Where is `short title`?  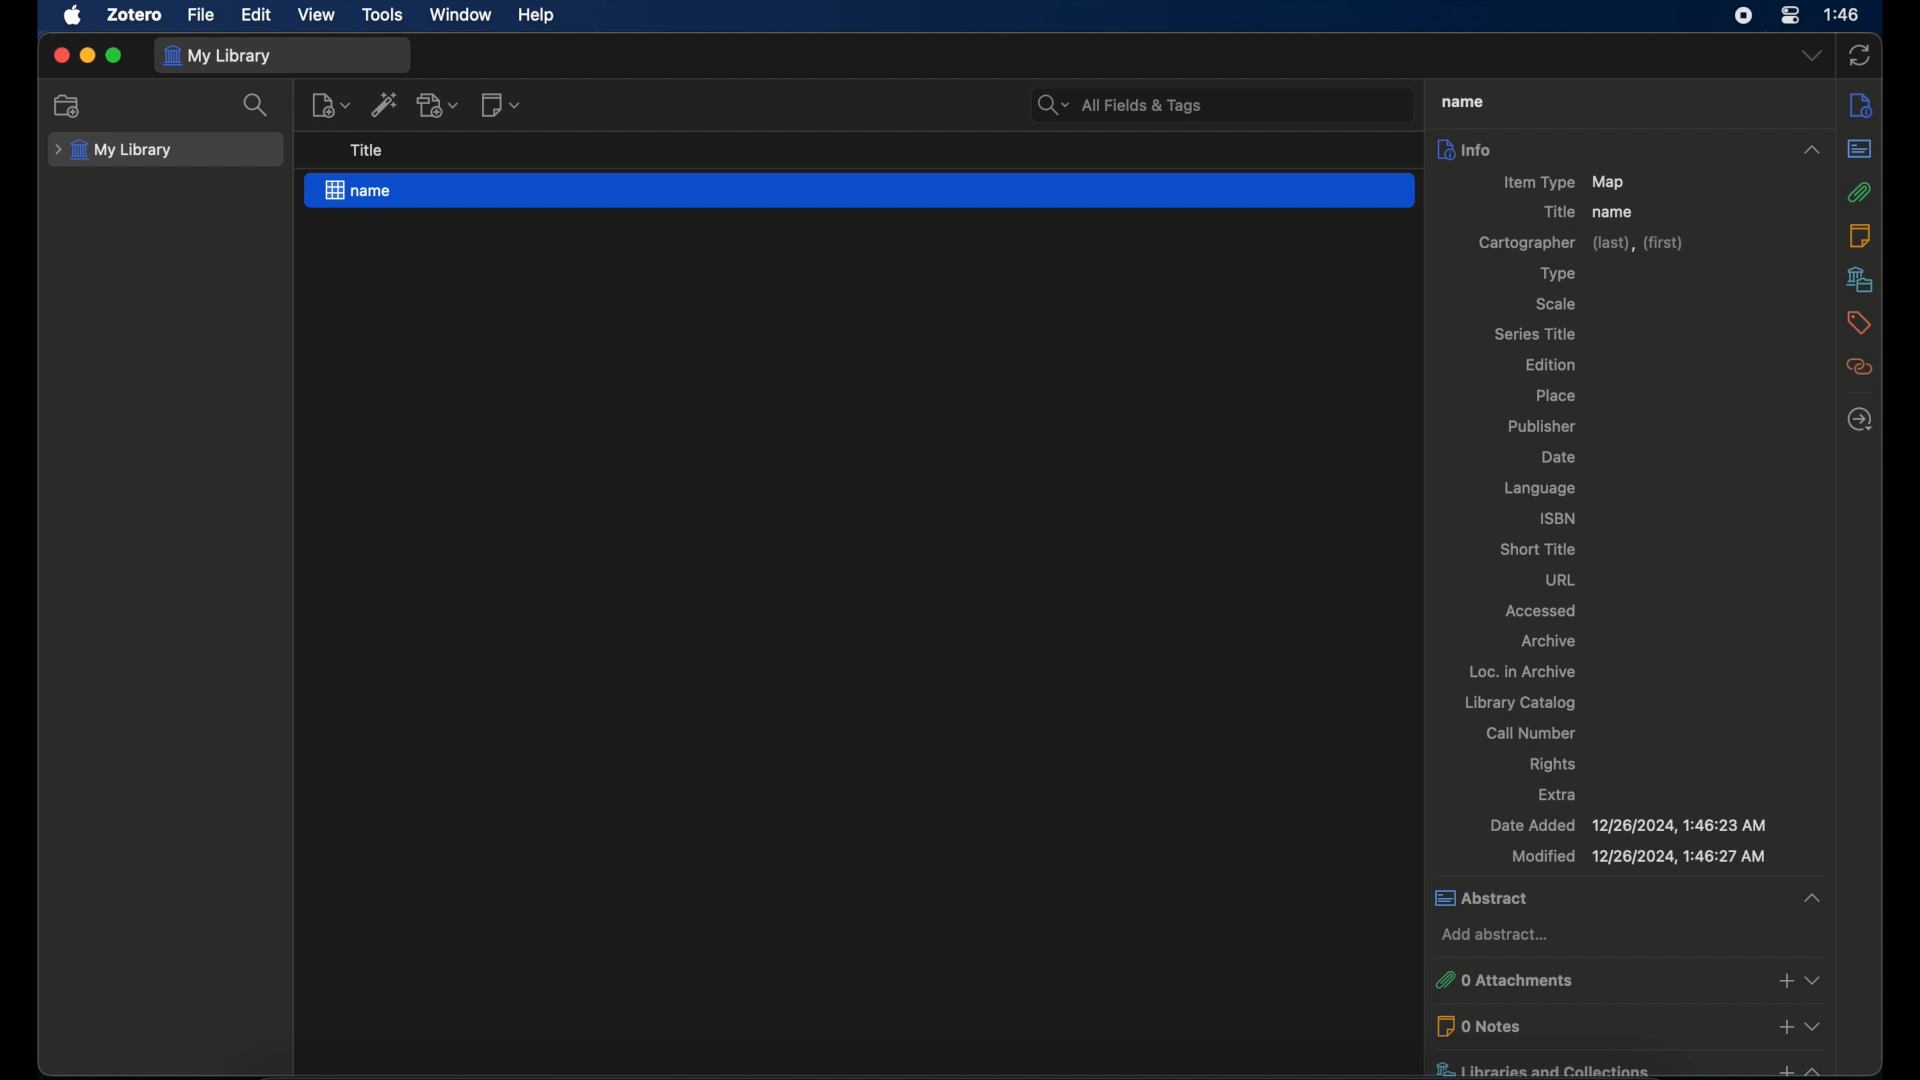
short title is located at coordinates (1541, 550).